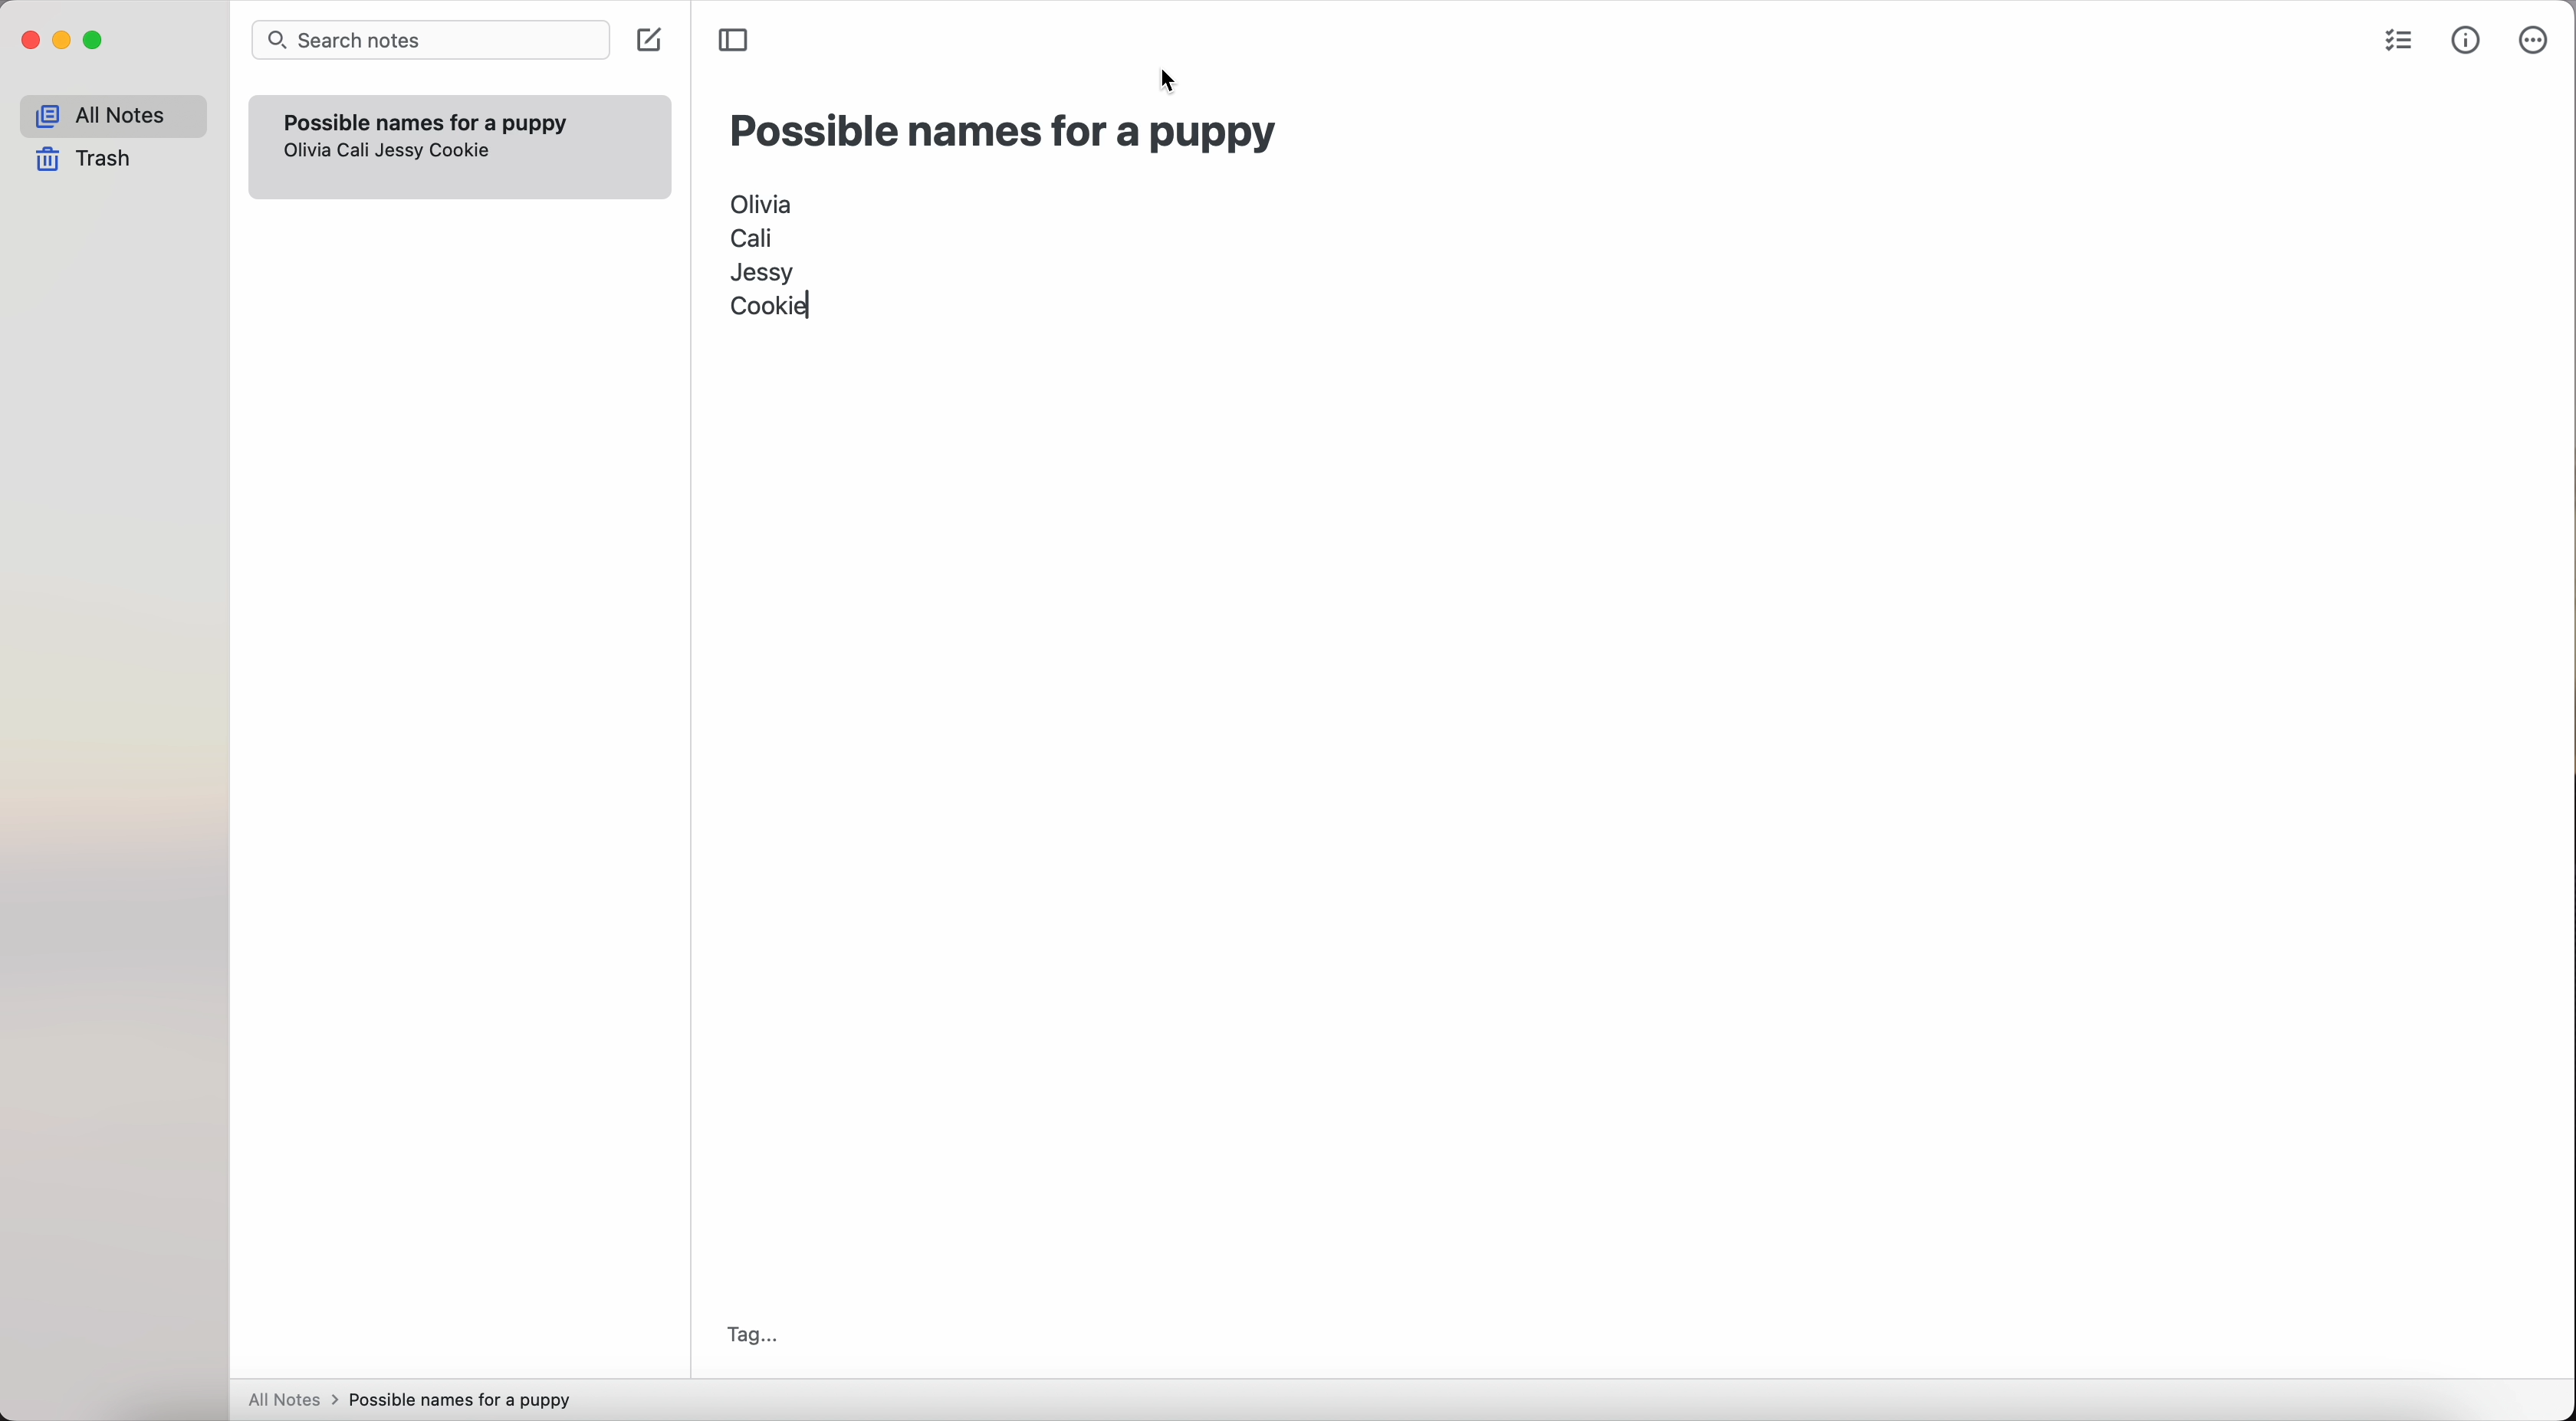 The height and width of the screenshot is (1421, 2576). Describe the element at coordinates (647, 42) in the screenshot. I see `create note` at that location.